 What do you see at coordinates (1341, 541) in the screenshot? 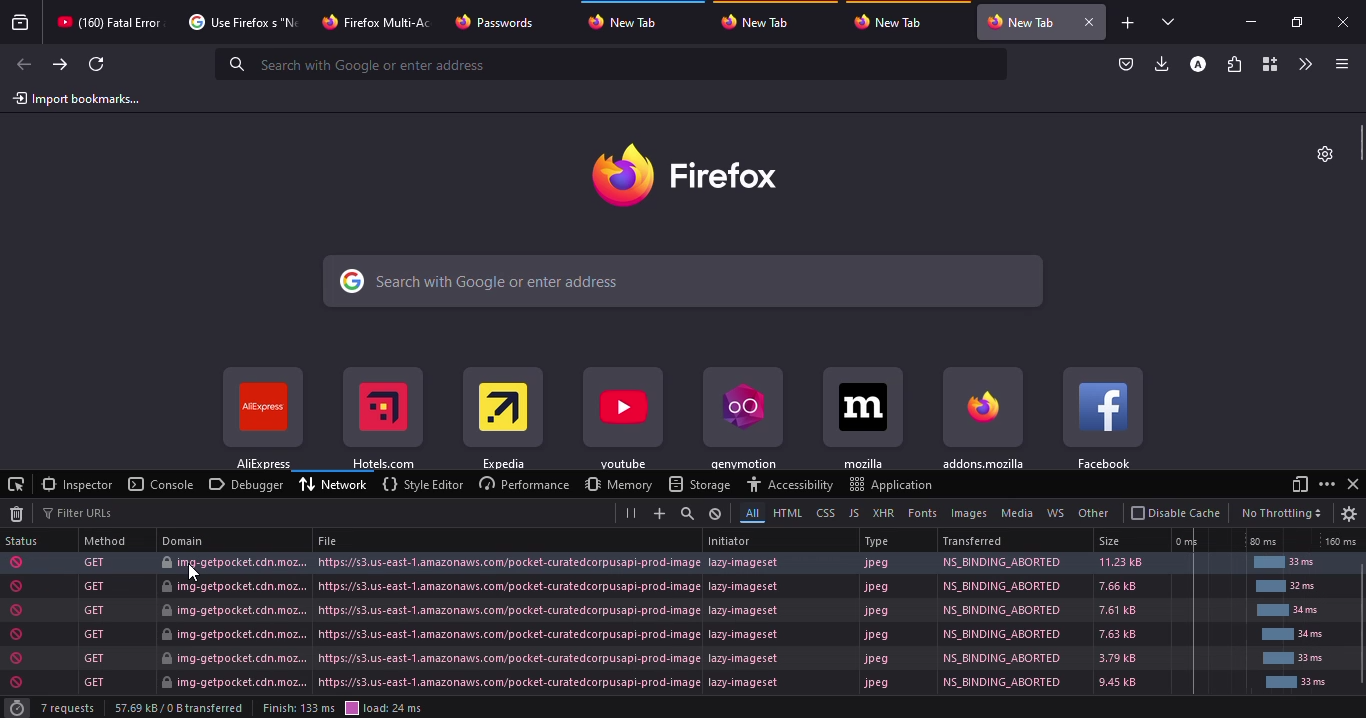
I see `160` at bounding box center [1341, 541].